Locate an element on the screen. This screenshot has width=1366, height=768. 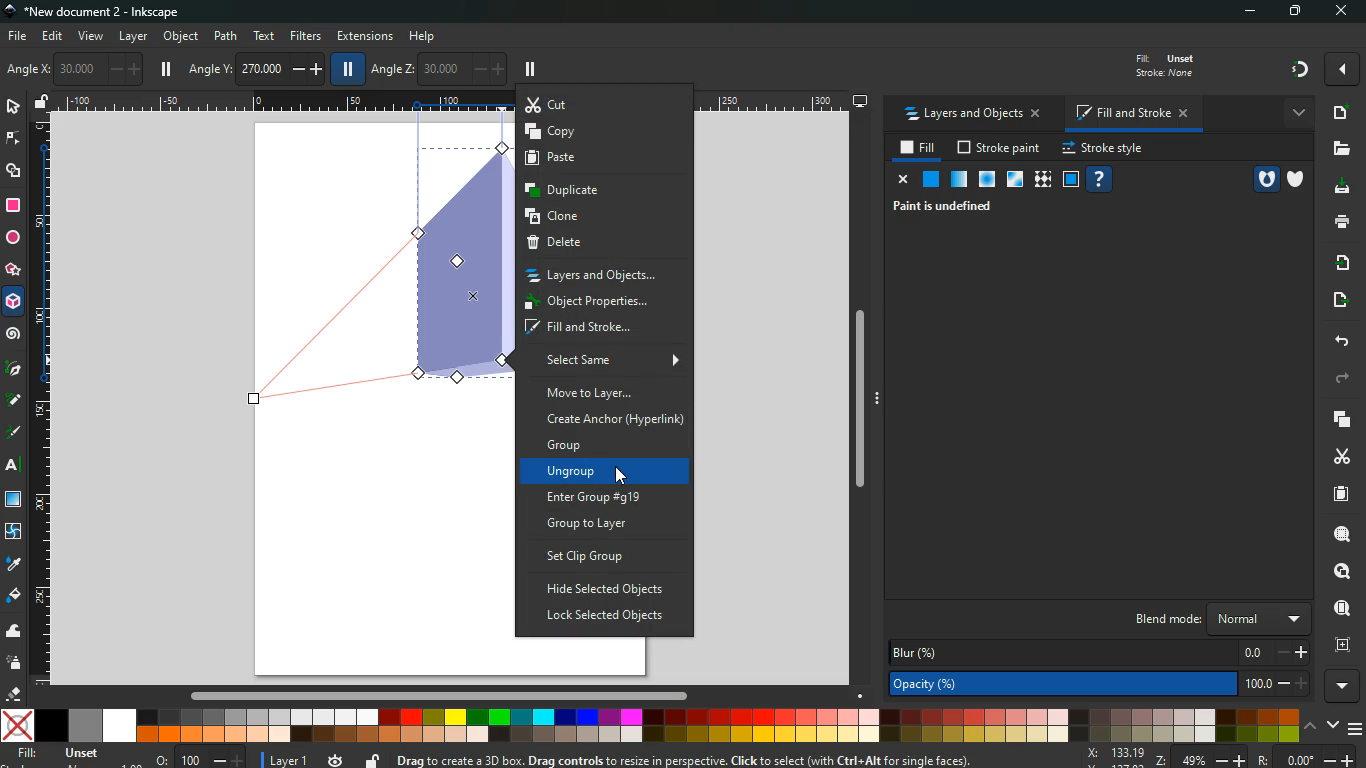
filters is located at coordinates (306, 35).